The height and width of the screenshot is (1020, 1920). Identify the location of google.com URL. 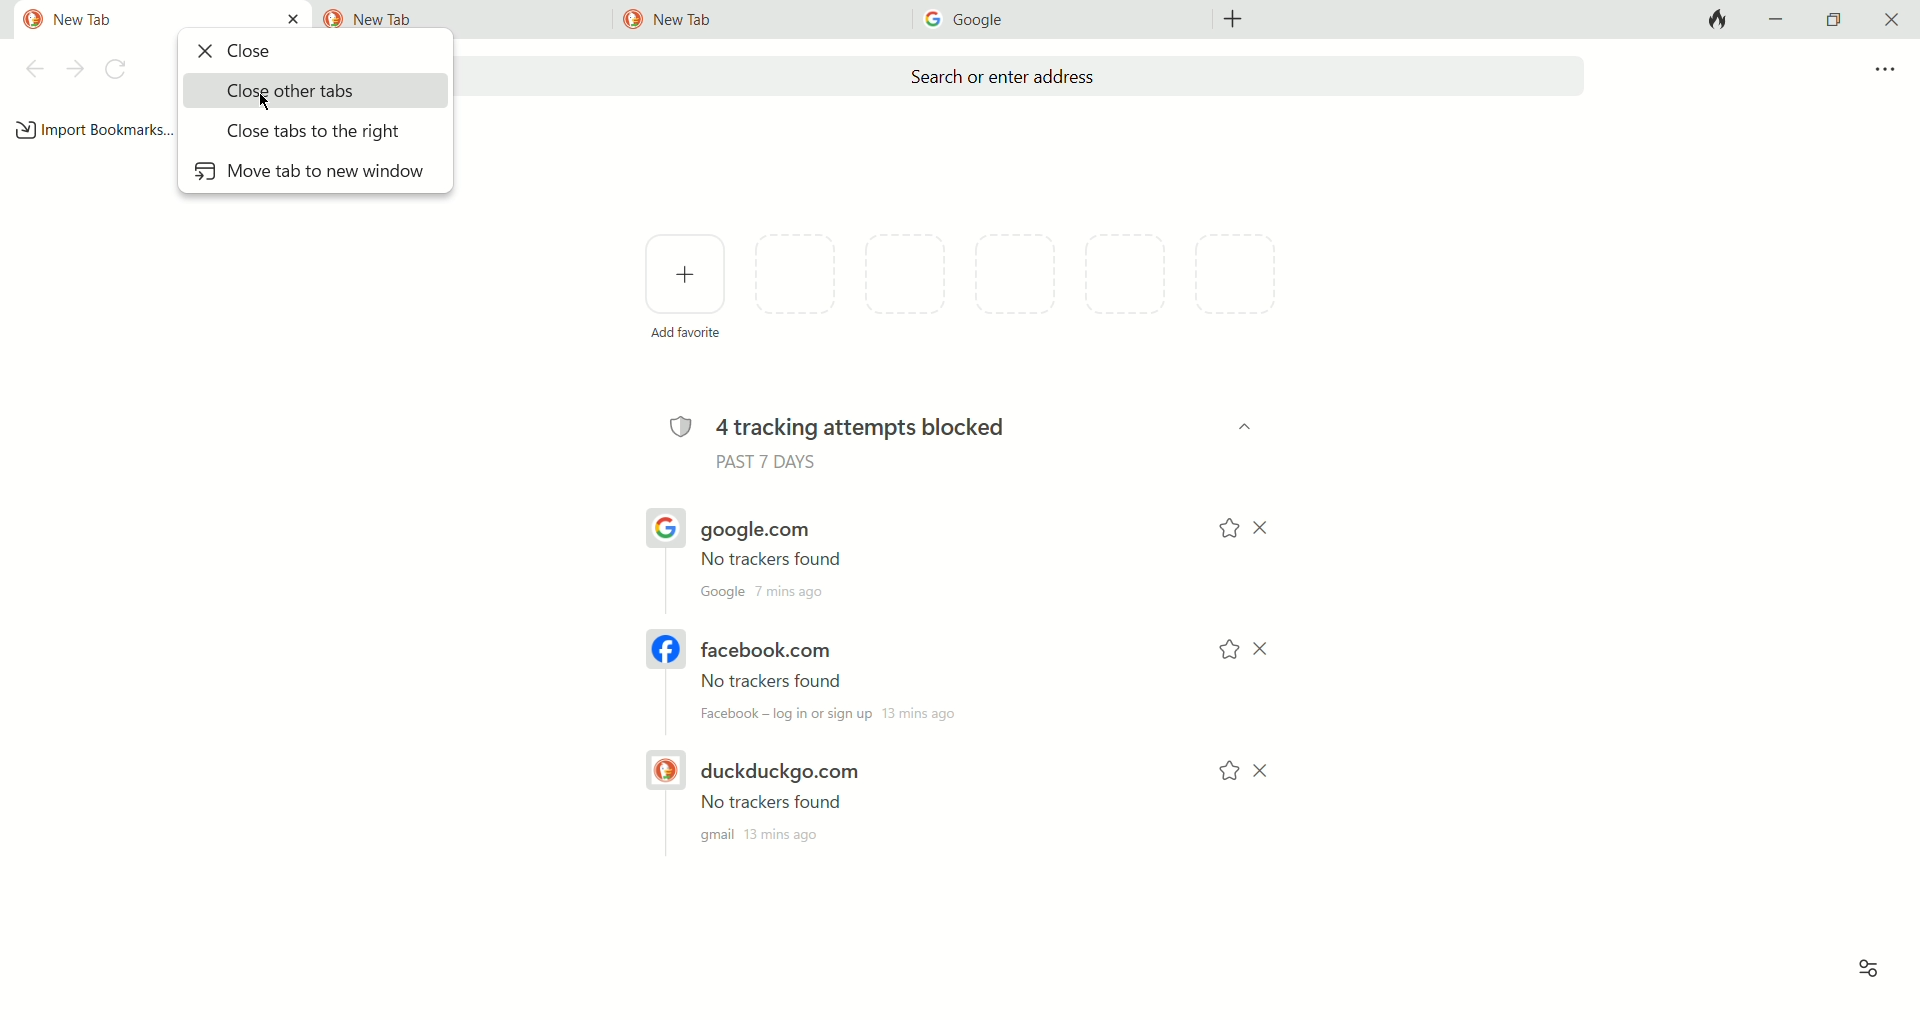
(787, 555).